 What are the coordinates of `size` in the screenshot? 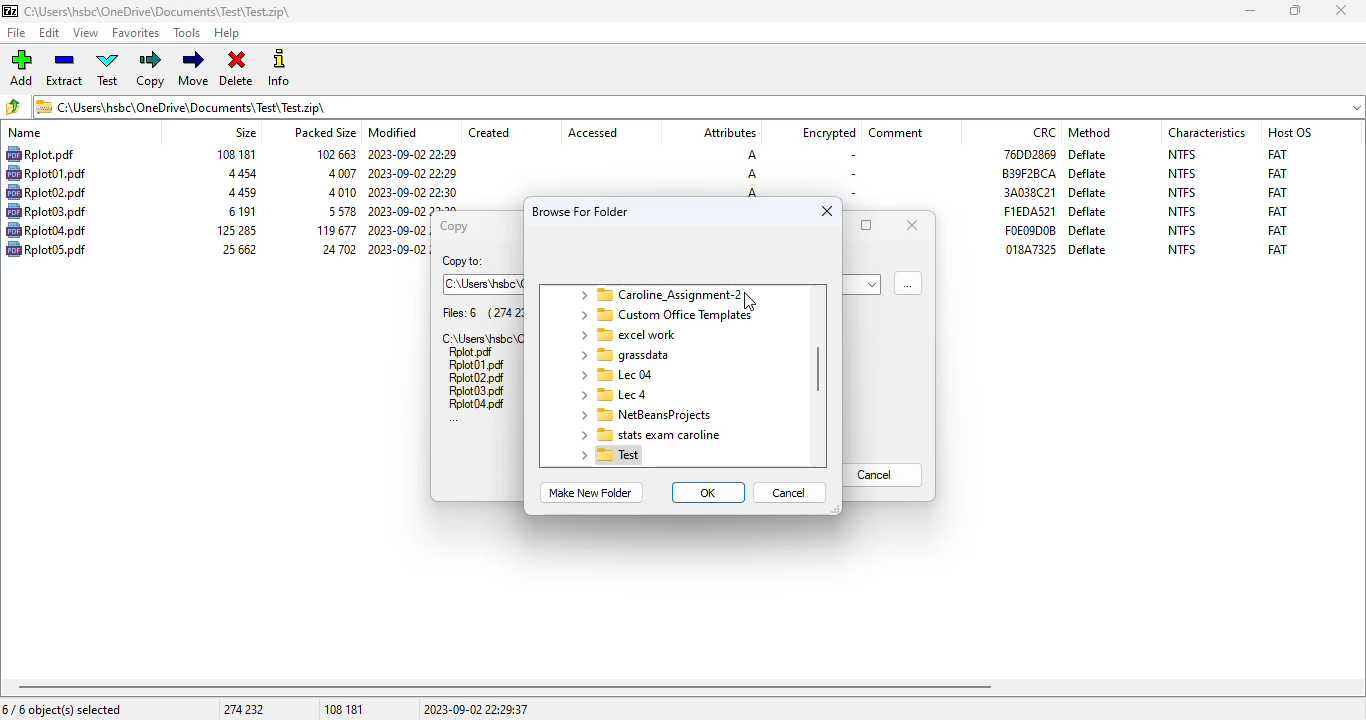 It's located at (240, 193).